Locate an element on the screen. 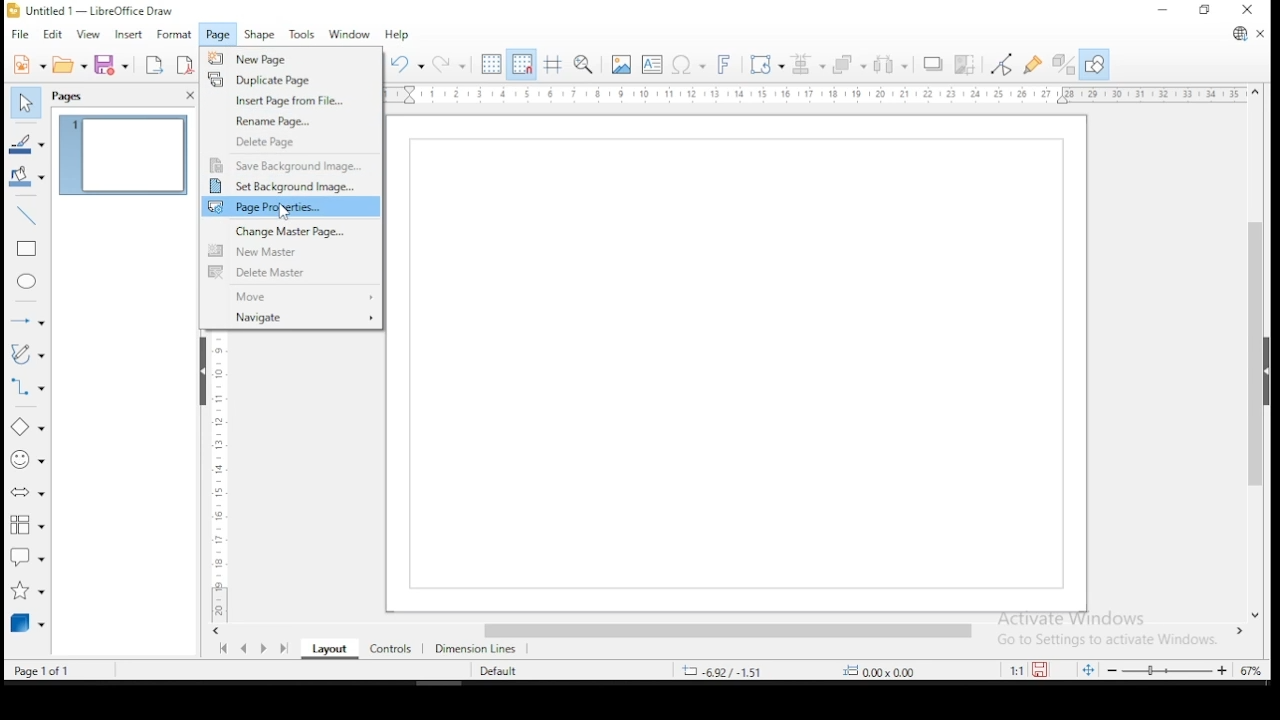 This screenshot has height=720, width=1280. arrange is located at coordinates (848, 65).